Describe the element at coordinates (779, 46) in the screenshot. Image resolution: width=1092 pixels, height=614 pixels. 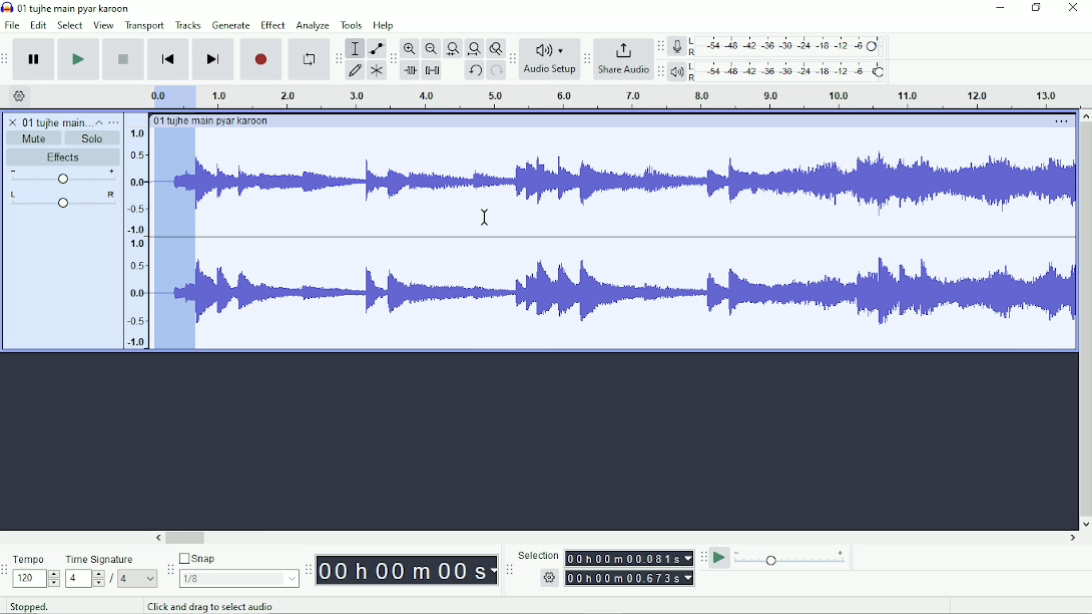
I see `Record Meter` at that location.